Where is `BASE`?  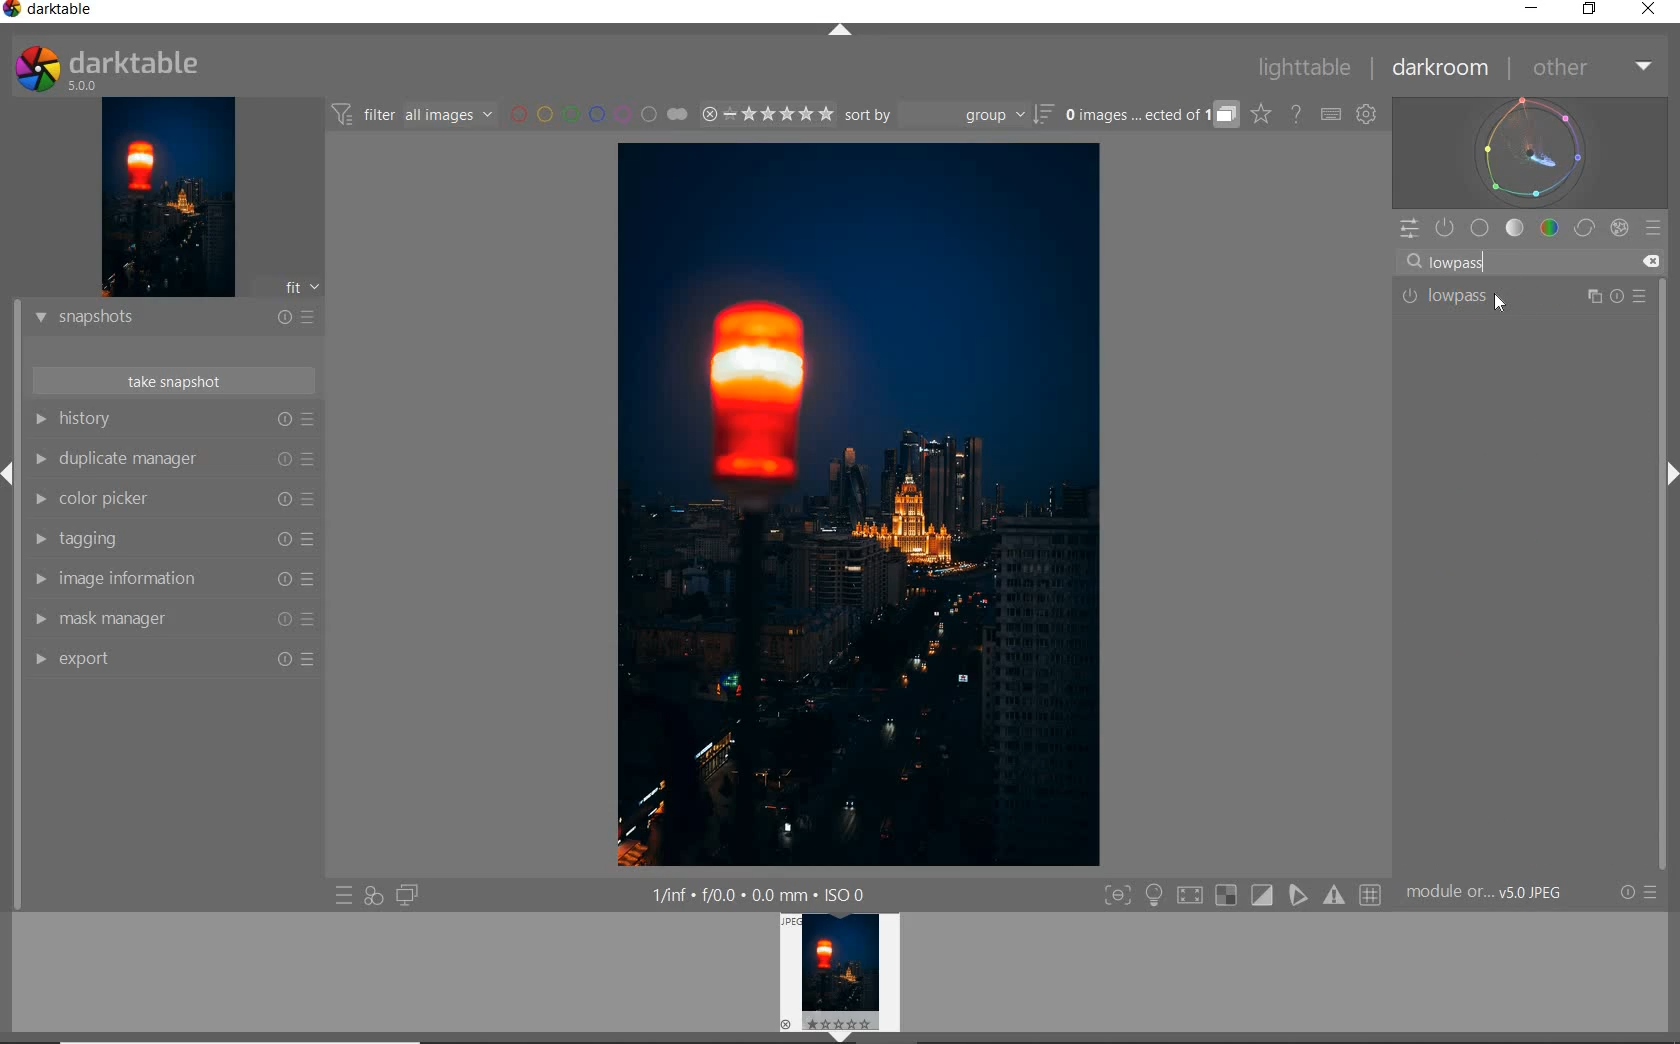
BASE is located at coordinates (1482, 228).